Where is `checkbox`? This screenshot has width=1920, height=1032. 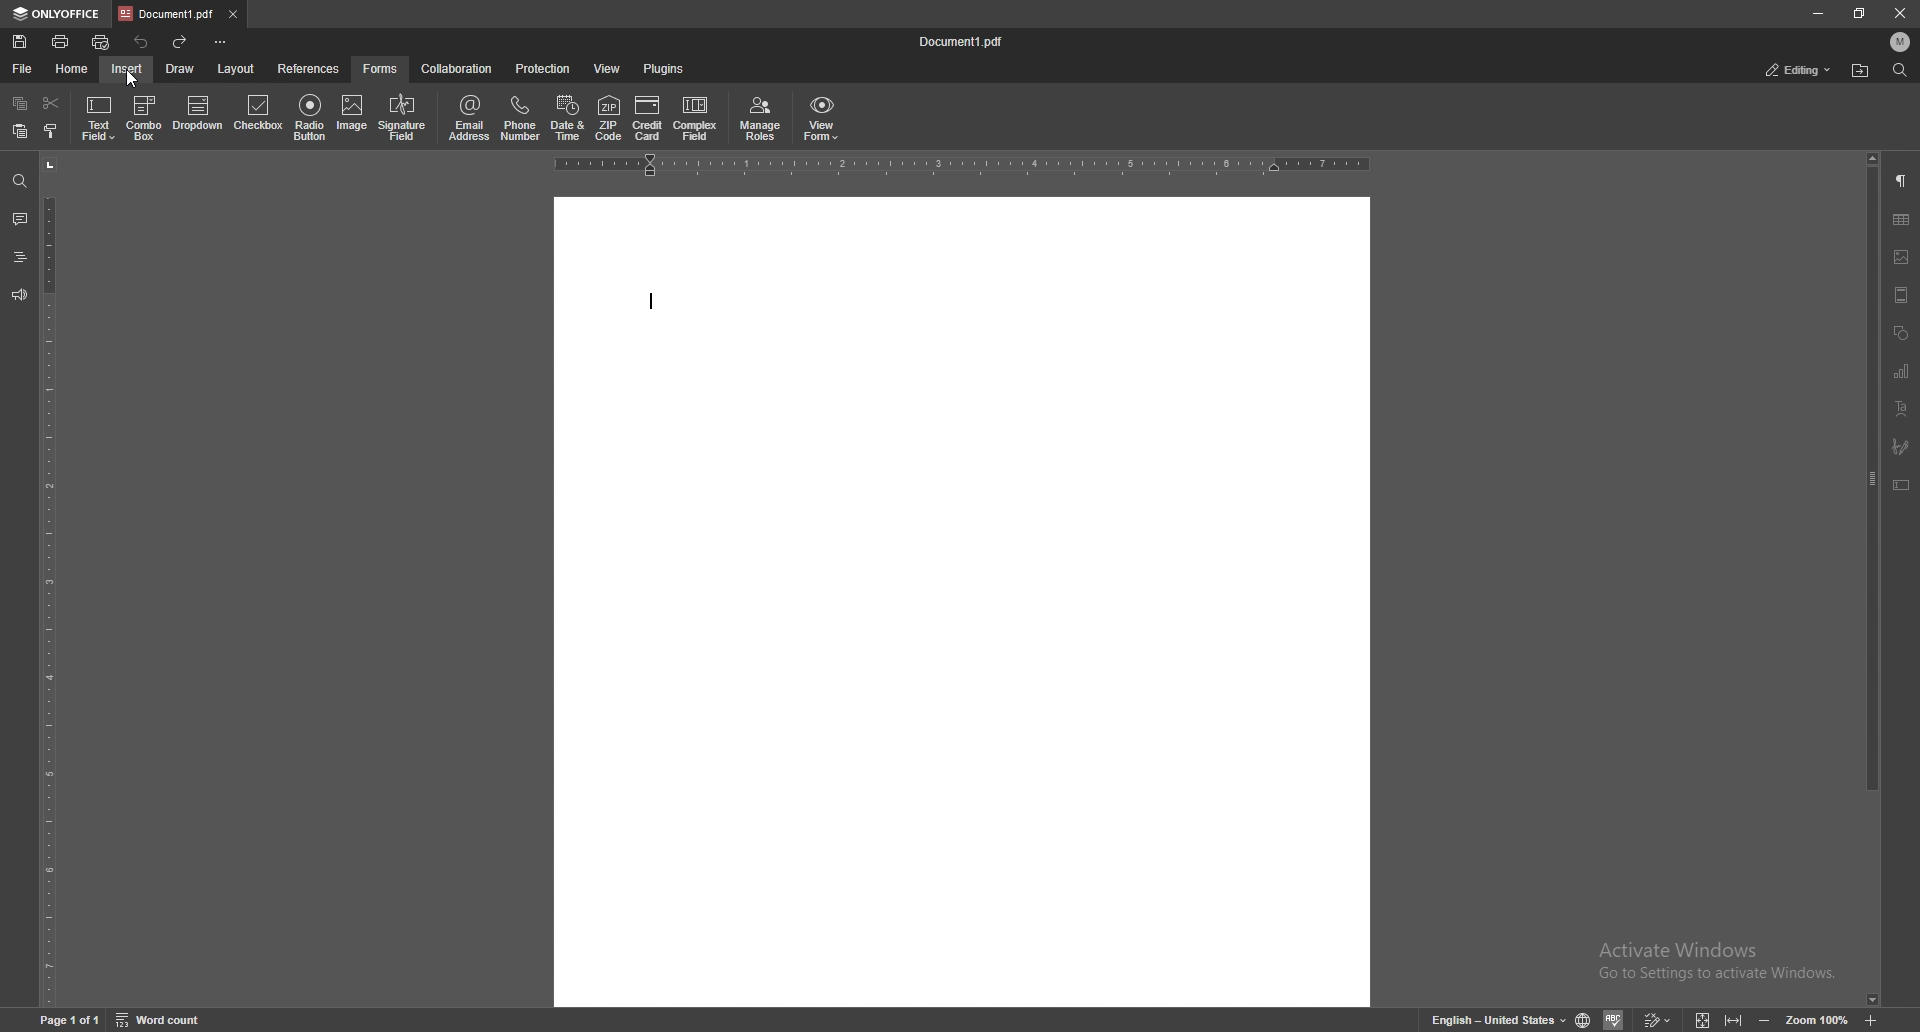 checkbox is located at coordinates (258, 116).